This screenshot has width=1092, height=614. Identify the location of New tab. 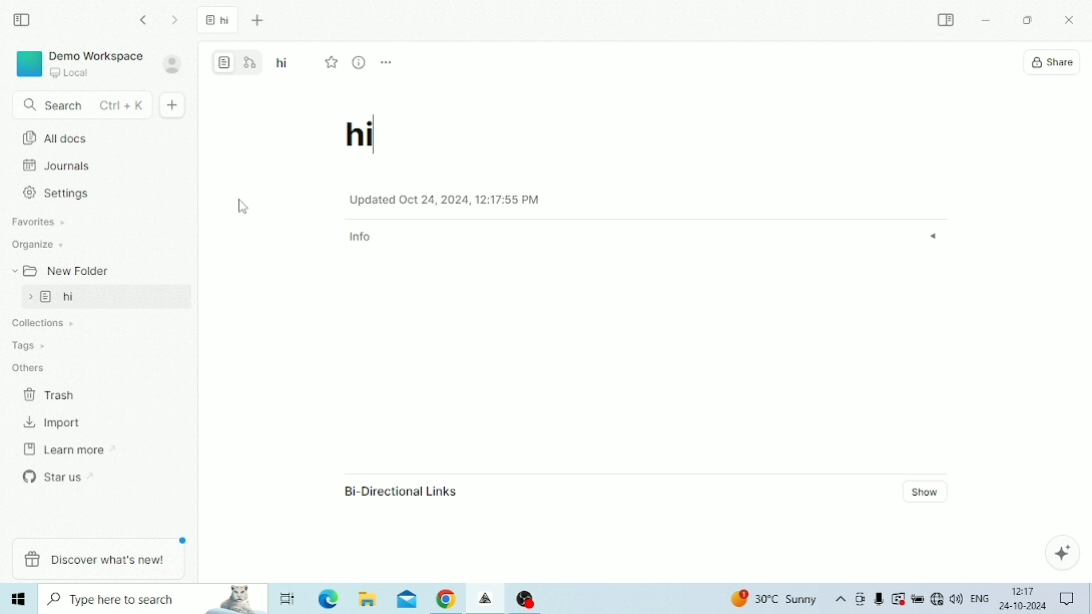
(260, 22).